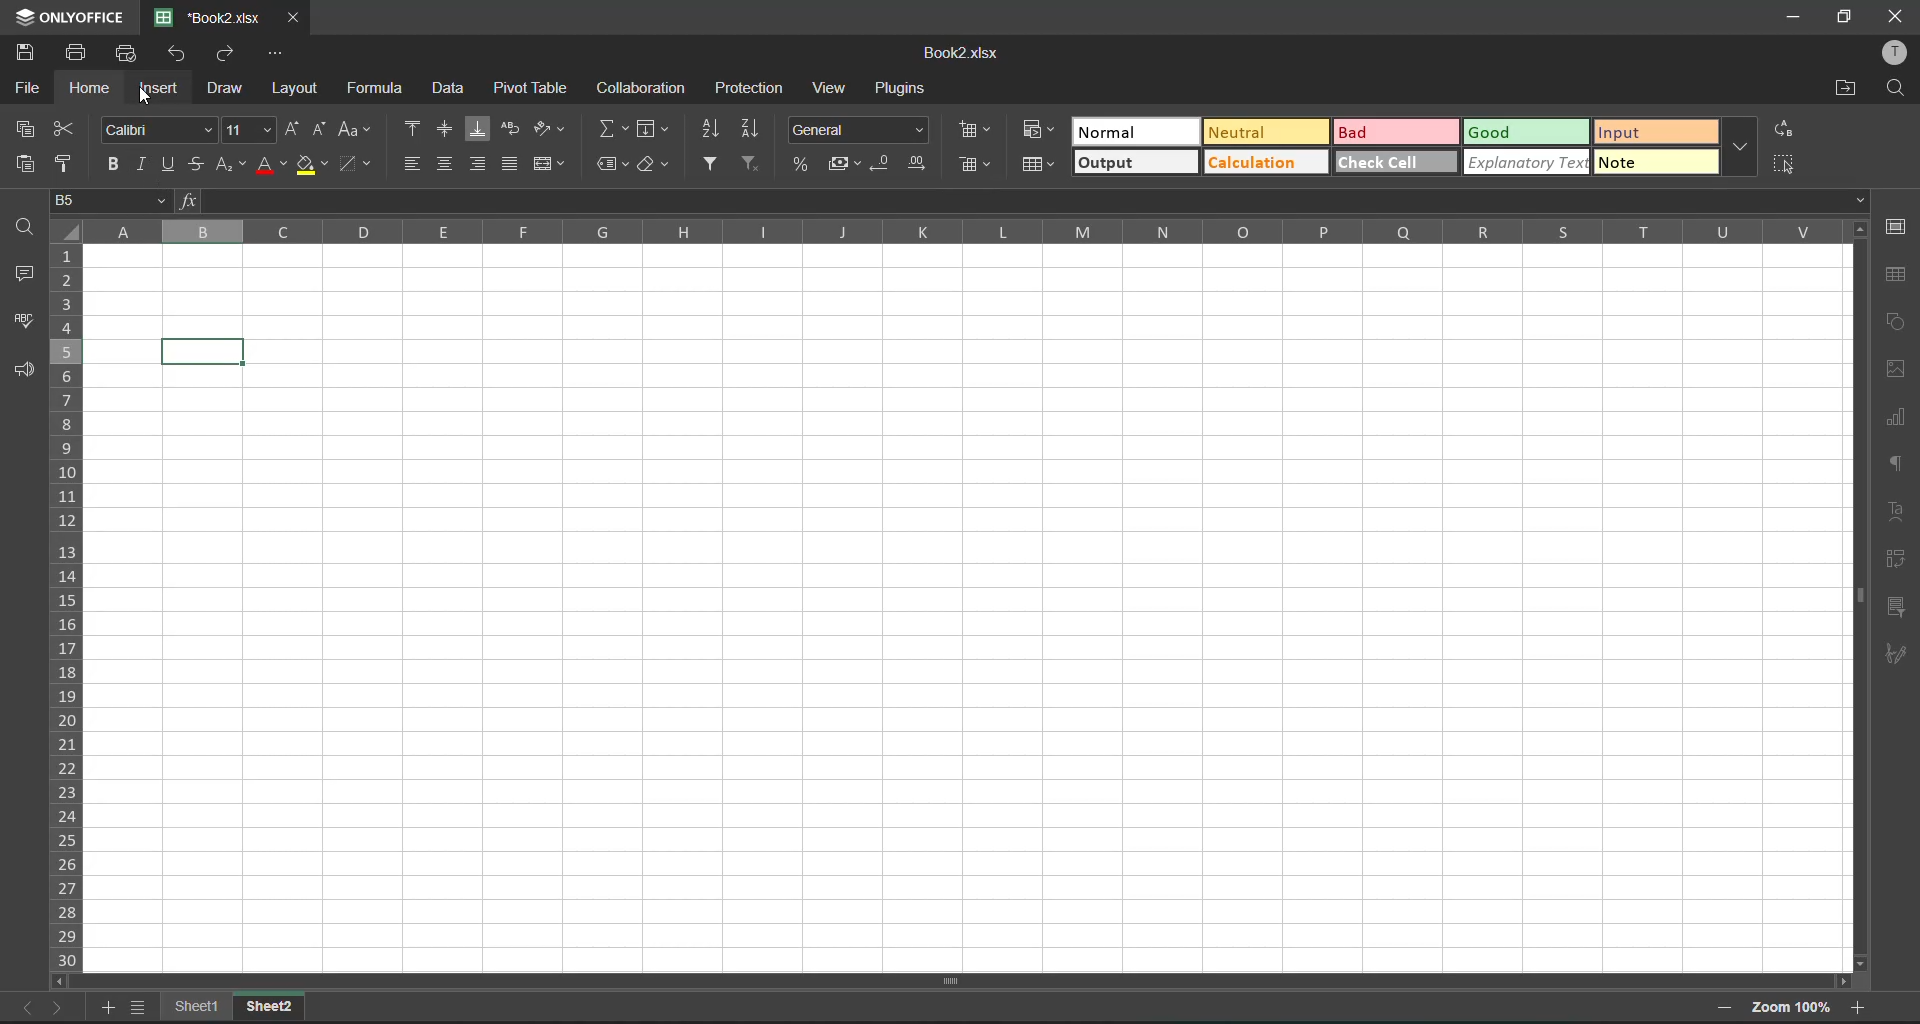 The width and height of the screenshot is (1920, 1024). Describe the element at coordinates (1898, 367) in the screenshot. I see `images` at that location.